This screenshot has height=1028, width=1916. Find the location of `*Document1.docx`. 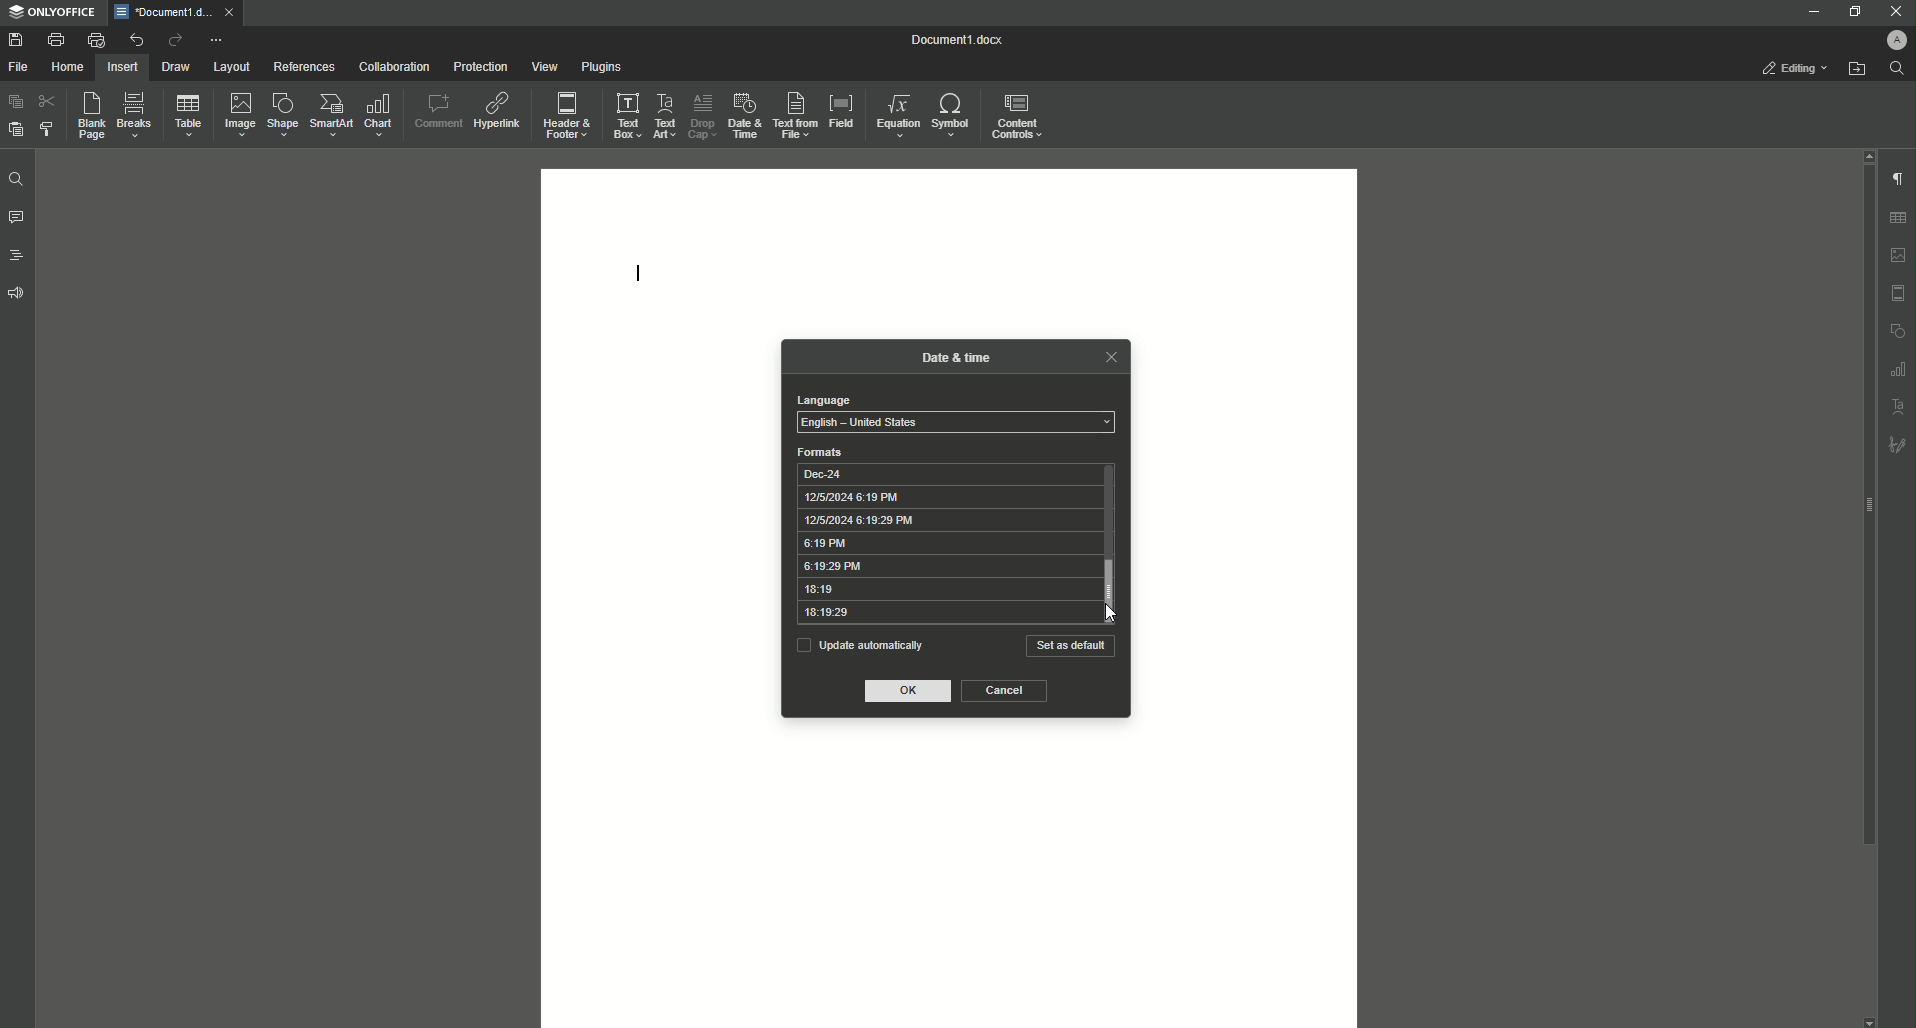

*Document1.docx is located at coordinates (162, 12).